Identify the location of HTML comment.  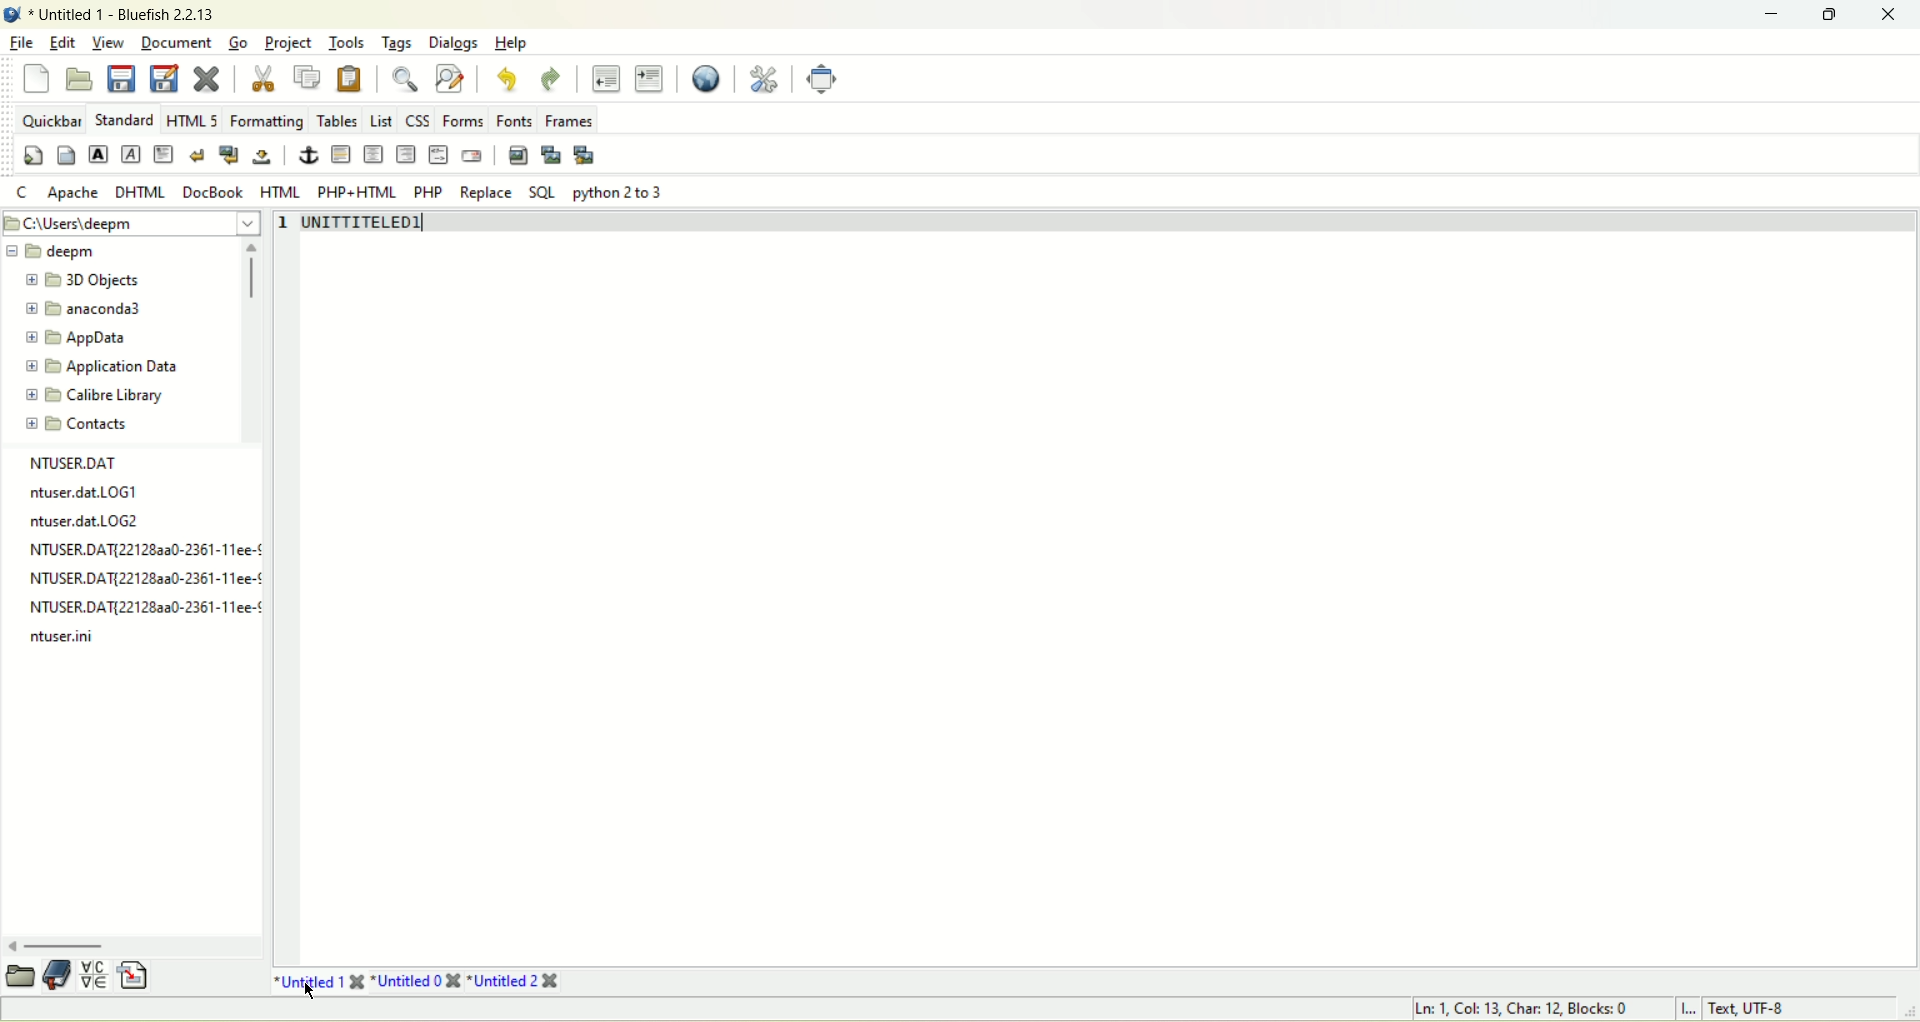
(436, 155).